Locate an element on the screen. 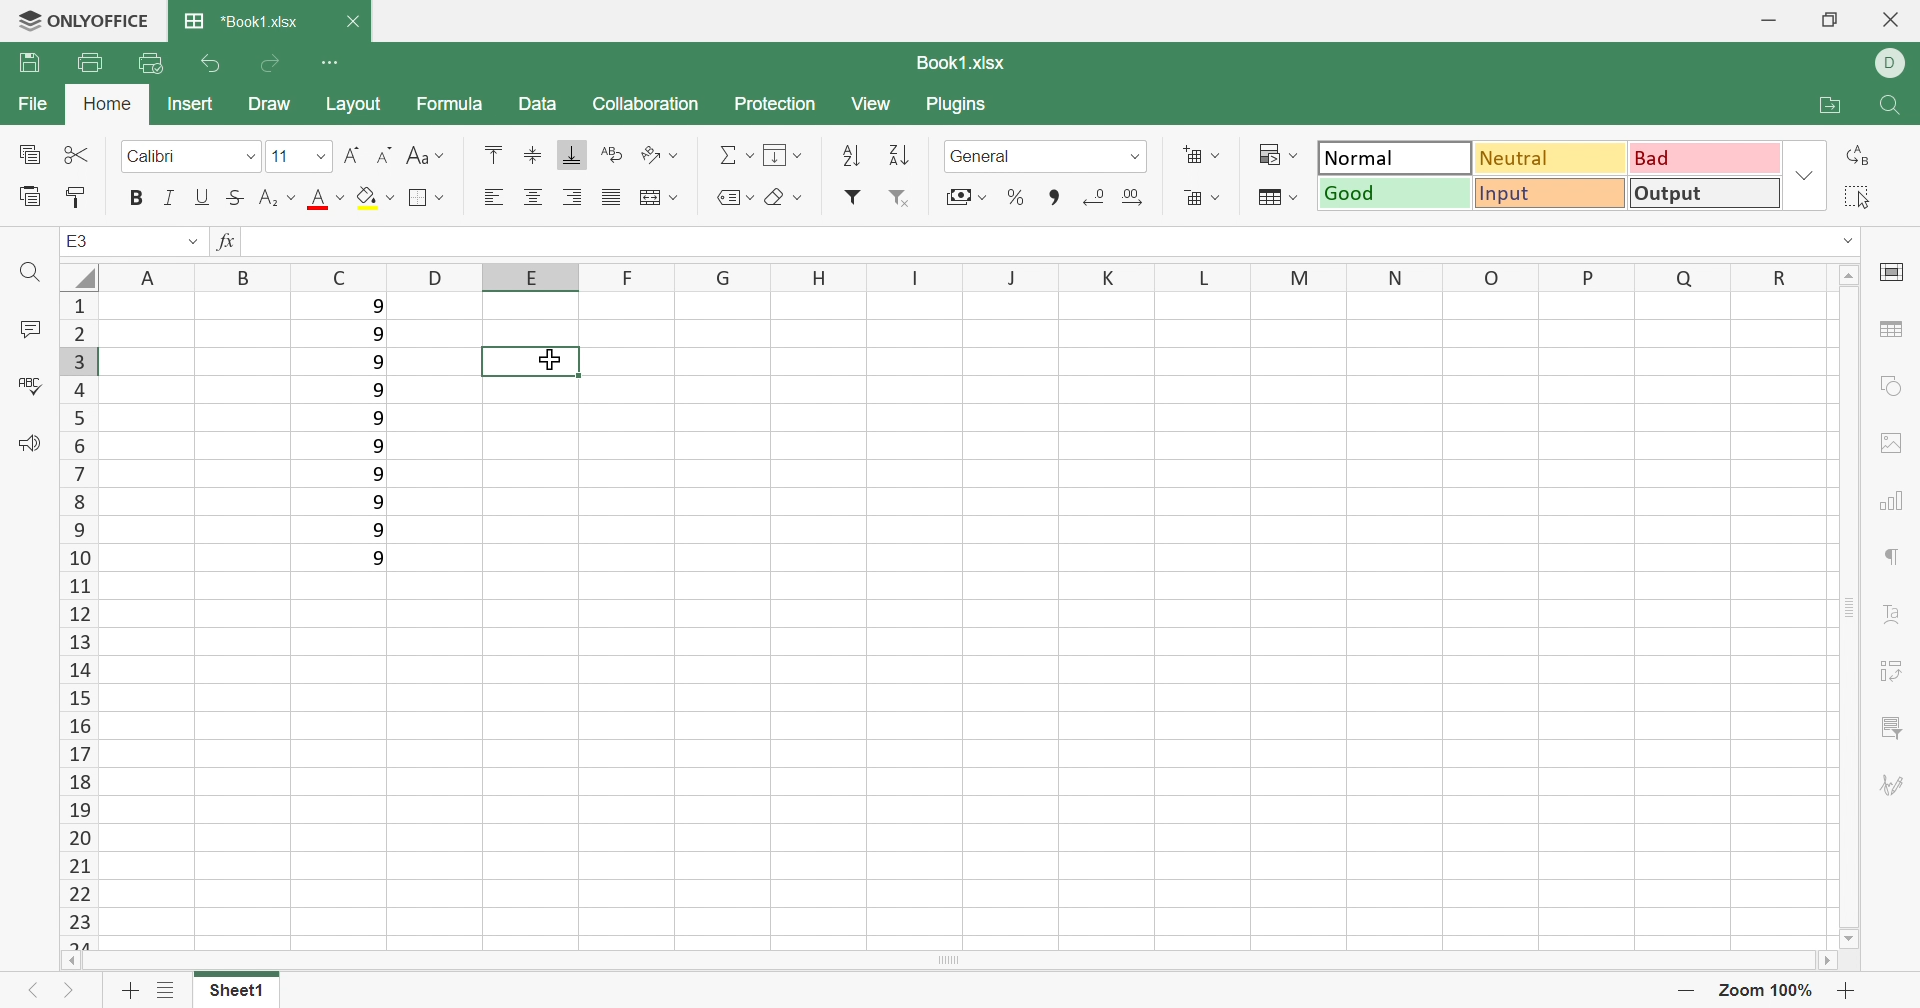 The height and width of the screenshot is (1008, 1920). Scroll Bar is located at coordinates (952, 963).